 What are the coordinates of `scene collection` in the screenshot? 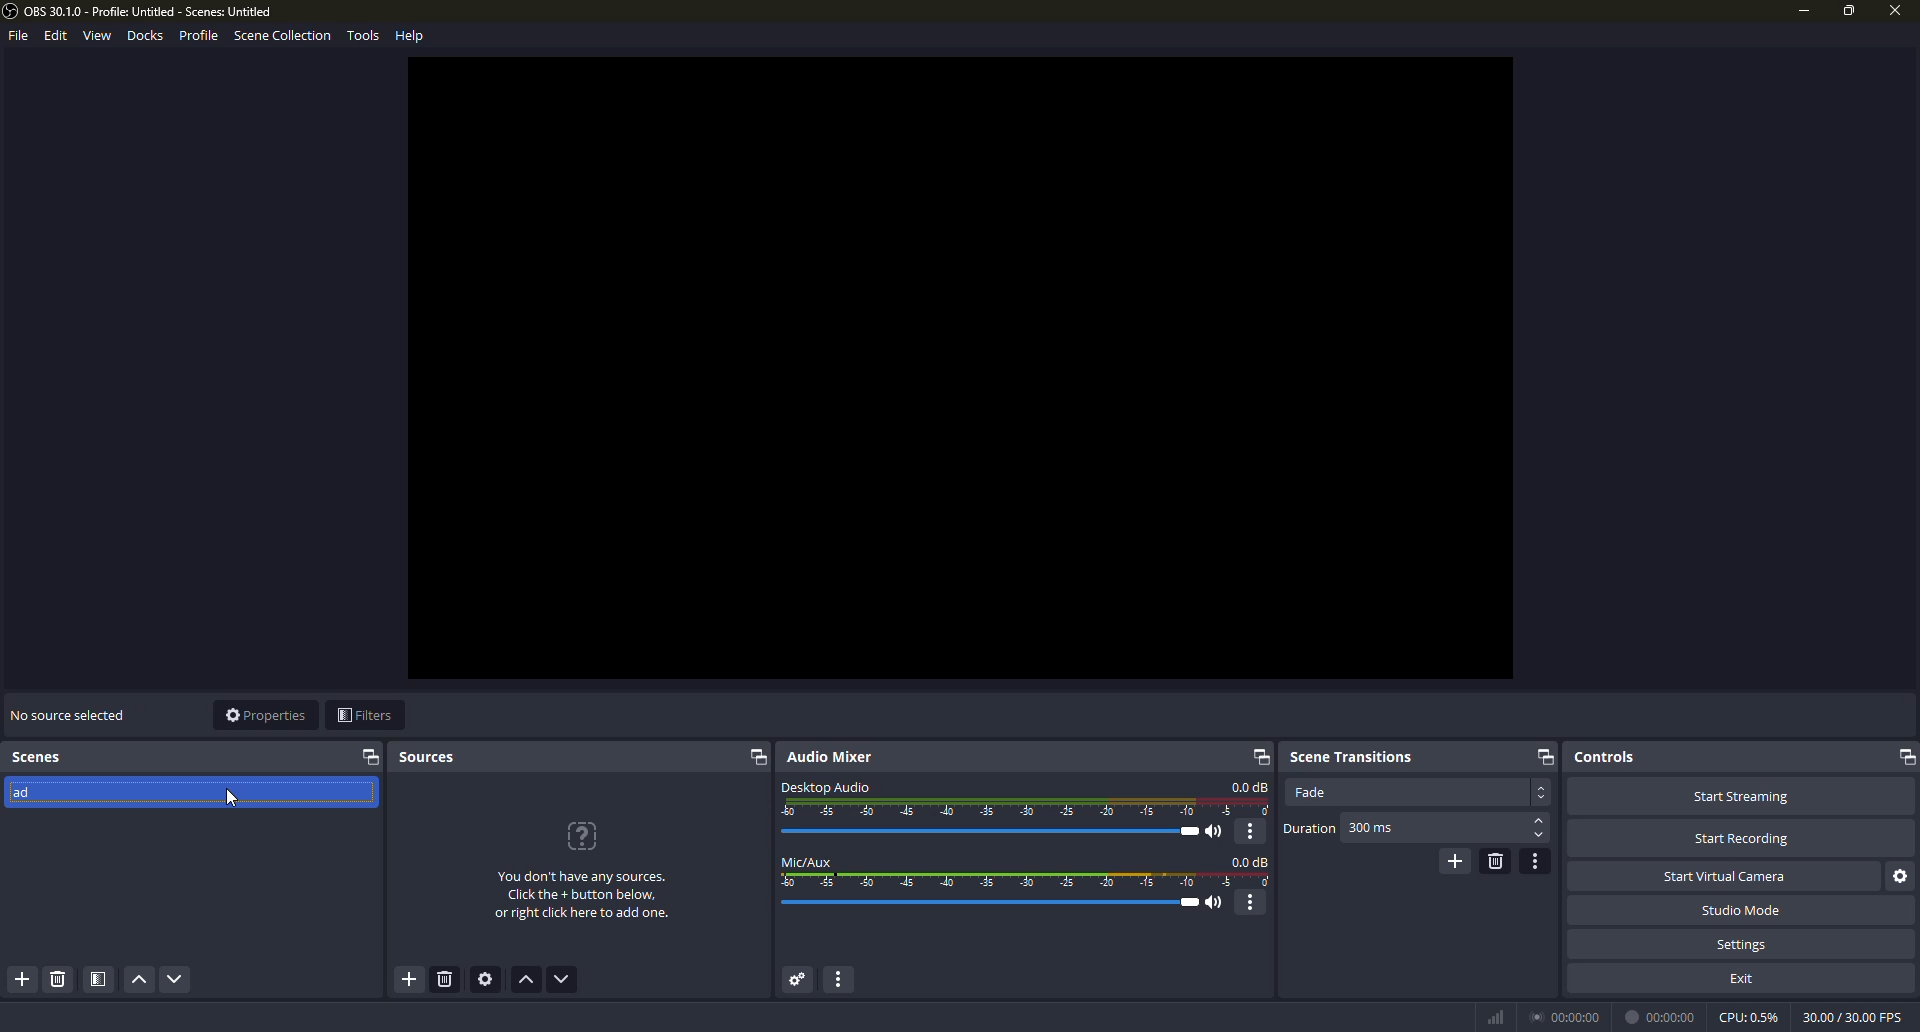 It's located at (282, 38).